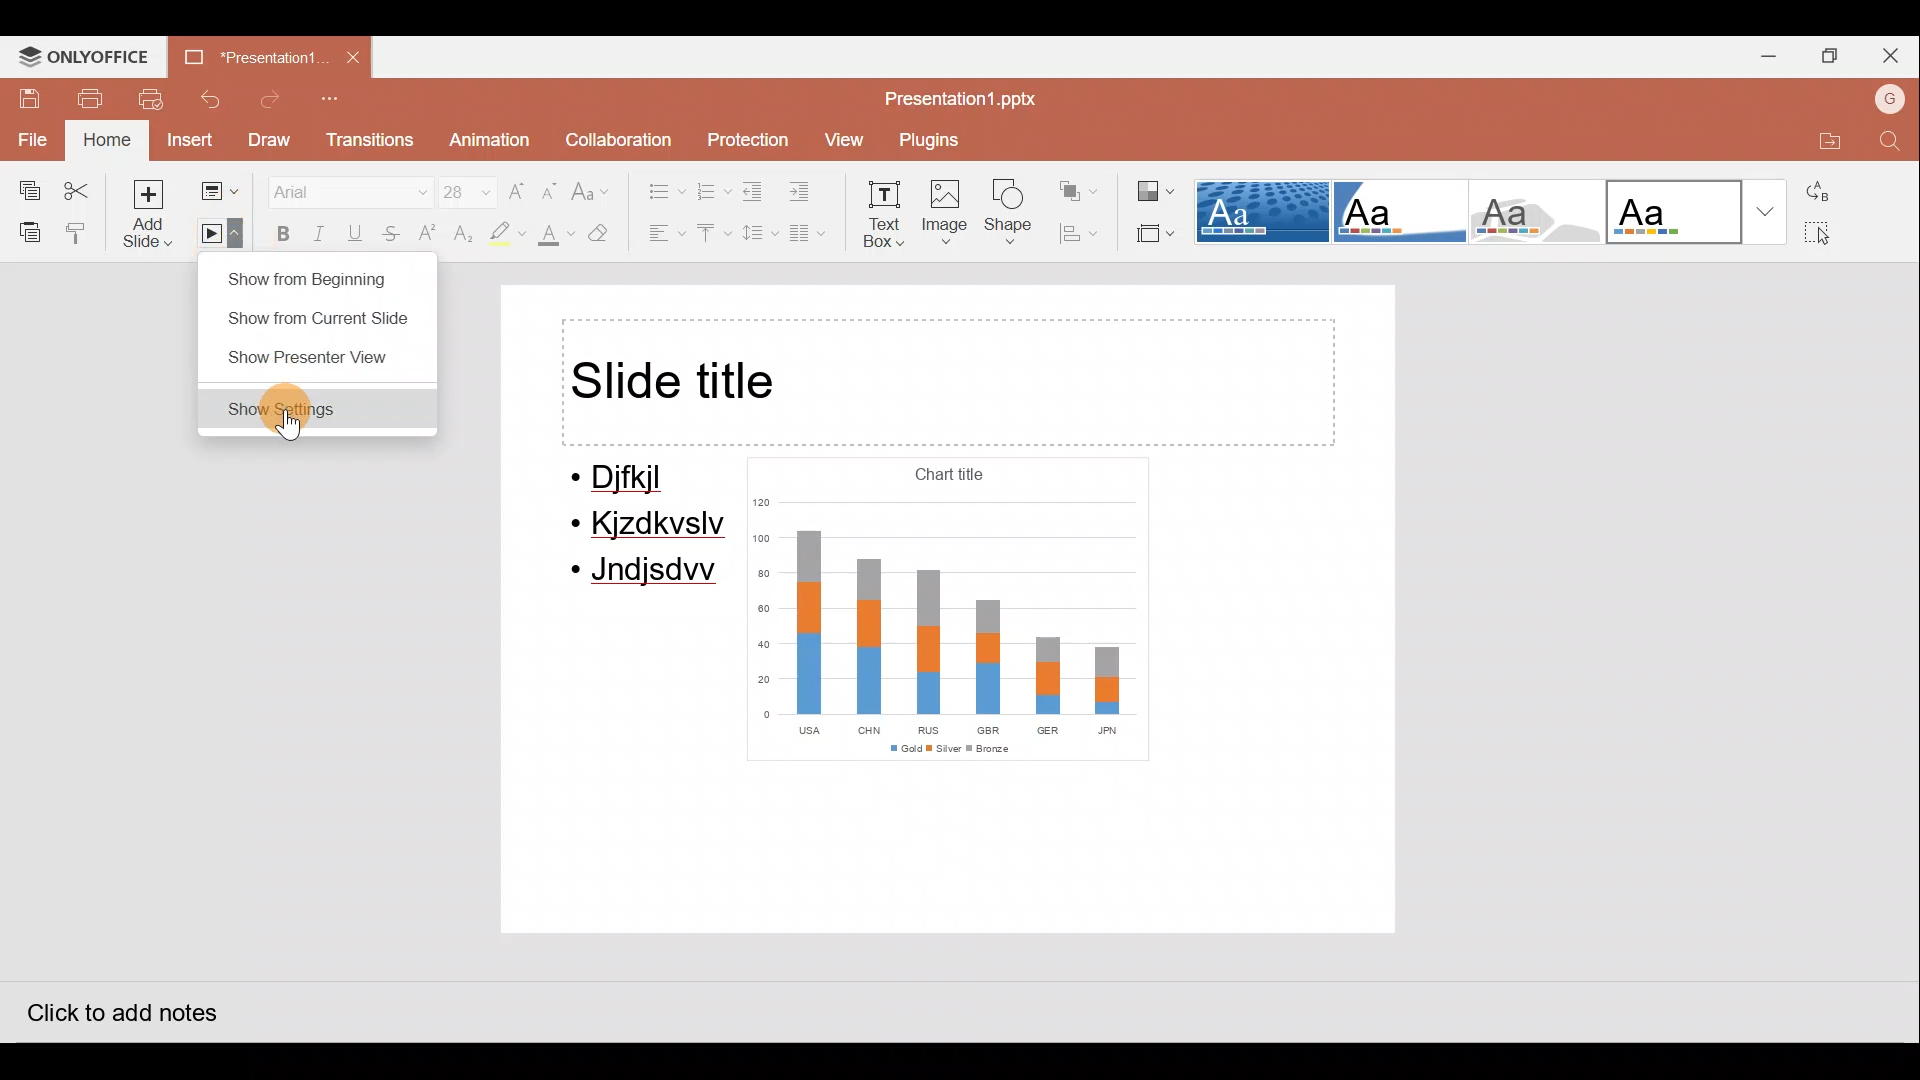 Image resolution: width=1920 pixels, height=1080 pixels. I want to click on Save, so click(19, 97).